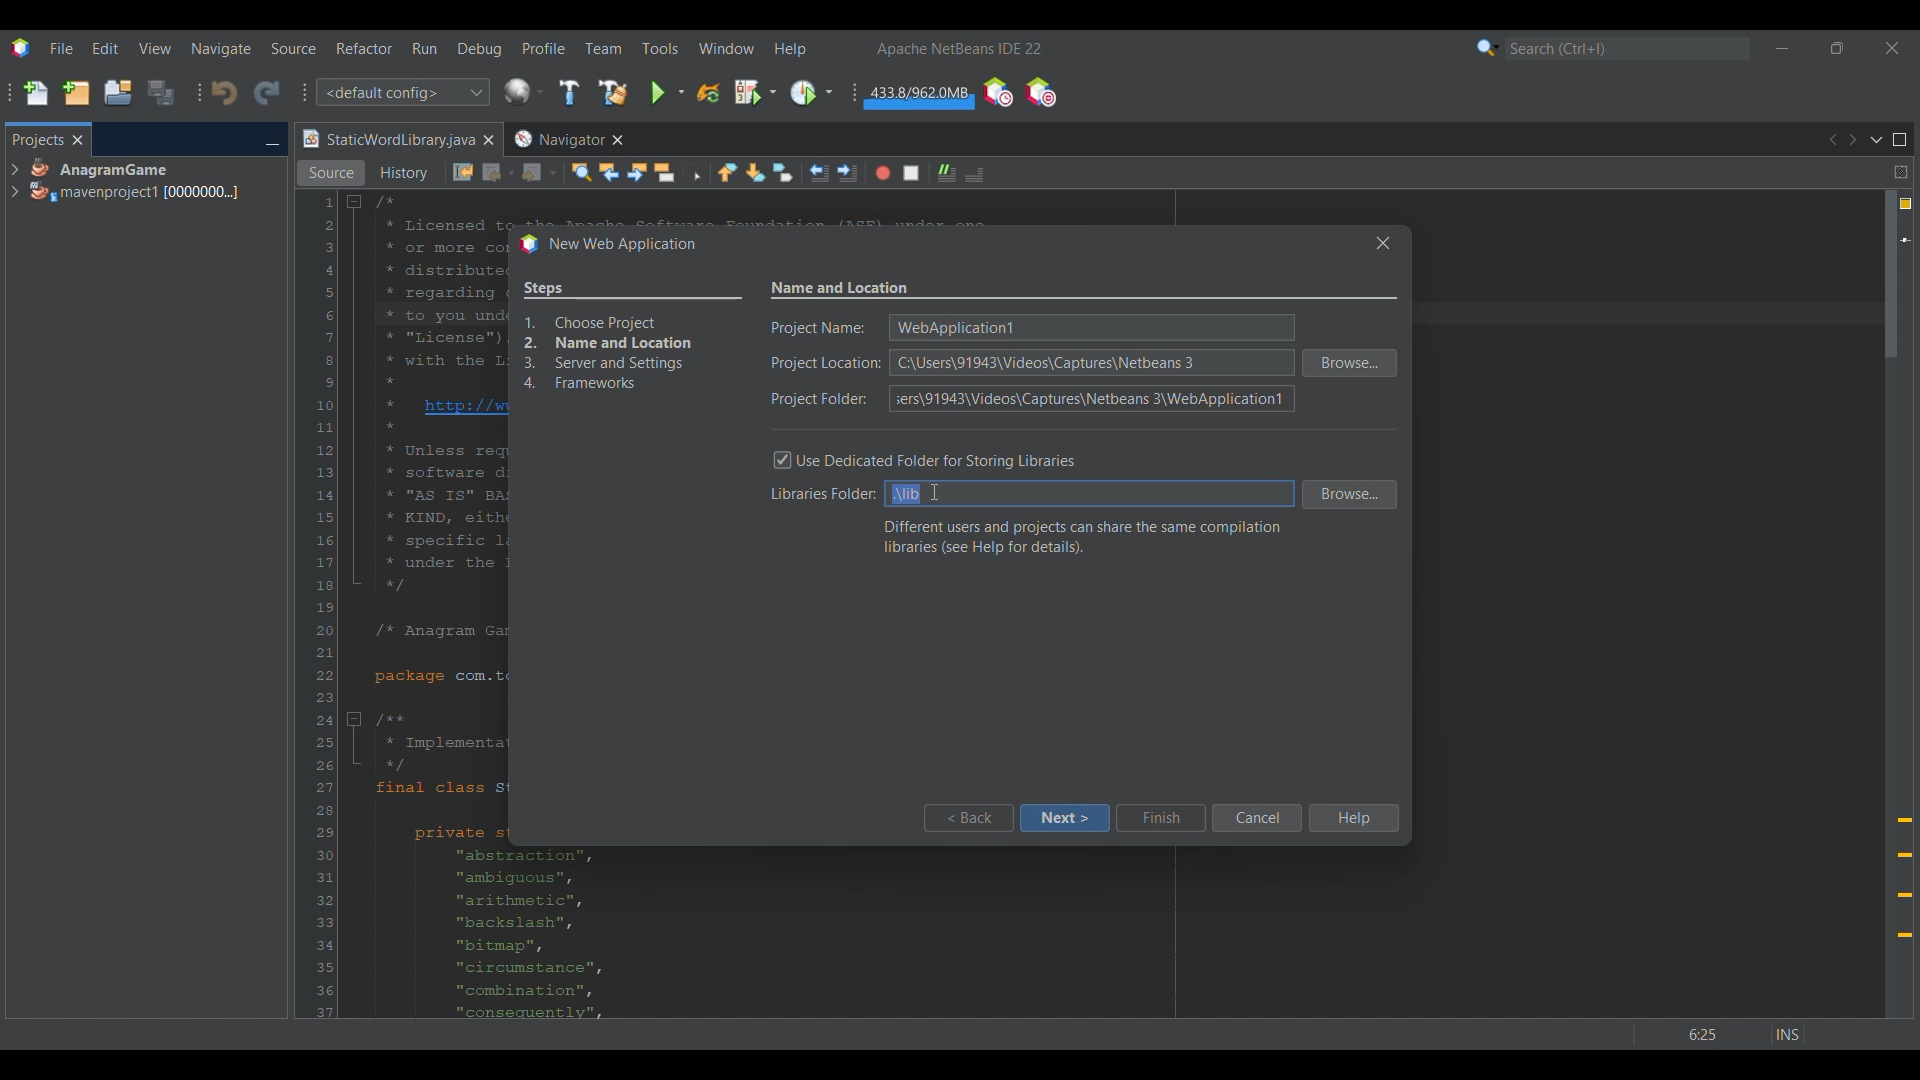 This screenshot has width=1920, height=1080. I want to click on , so click(930, 492).